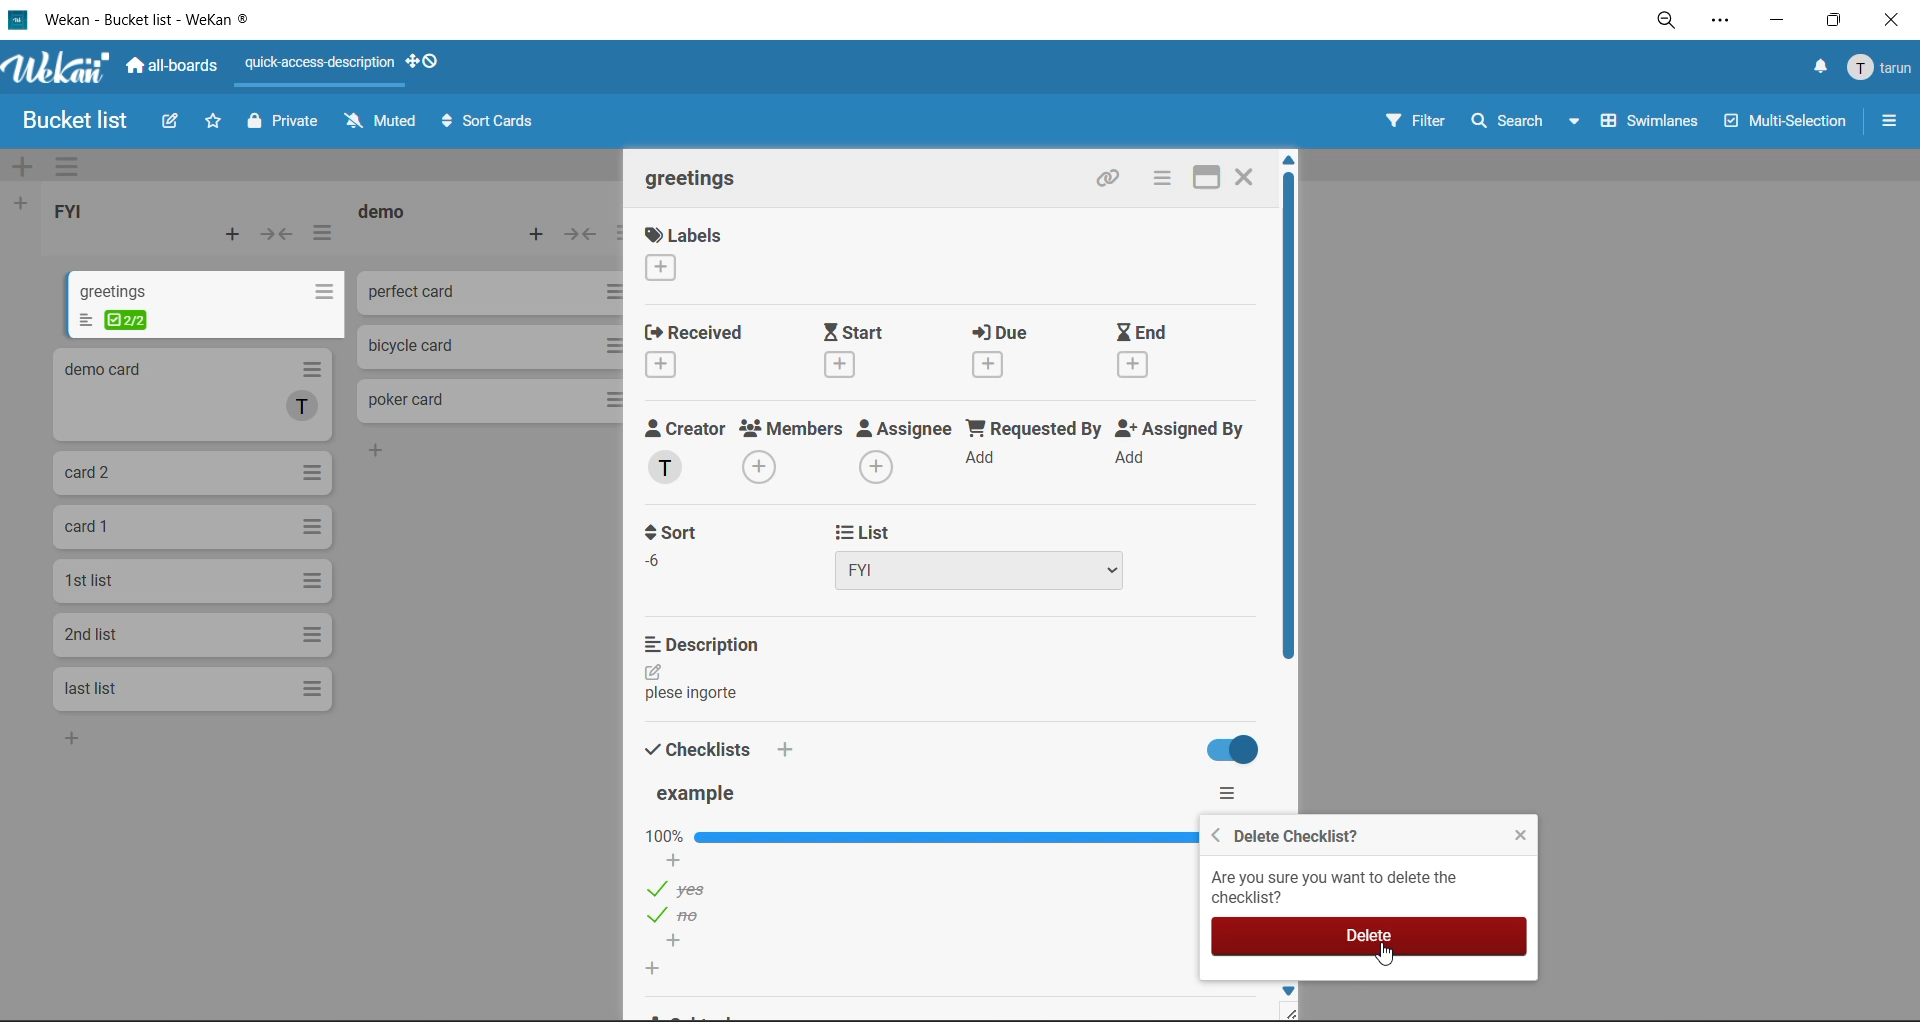 The height and width of the screenshot is (1022, 1920). What do you see at coordinates (1519, 830) in the screenshot?
I see `close` at bounding box center [1519, 830].